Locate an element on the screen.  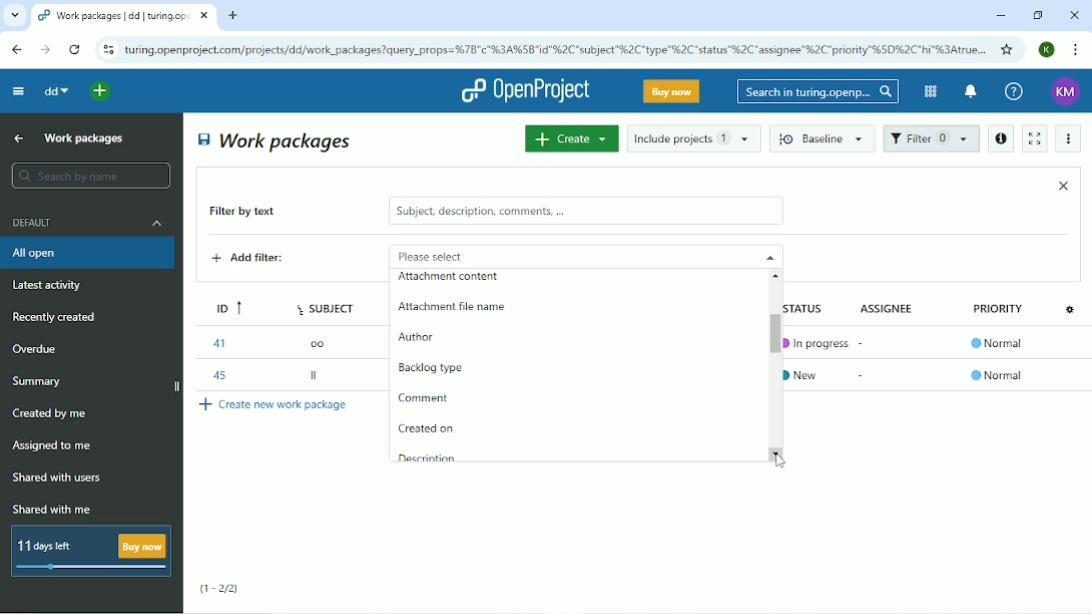
Filter by text is located at coordinates (257, 213).